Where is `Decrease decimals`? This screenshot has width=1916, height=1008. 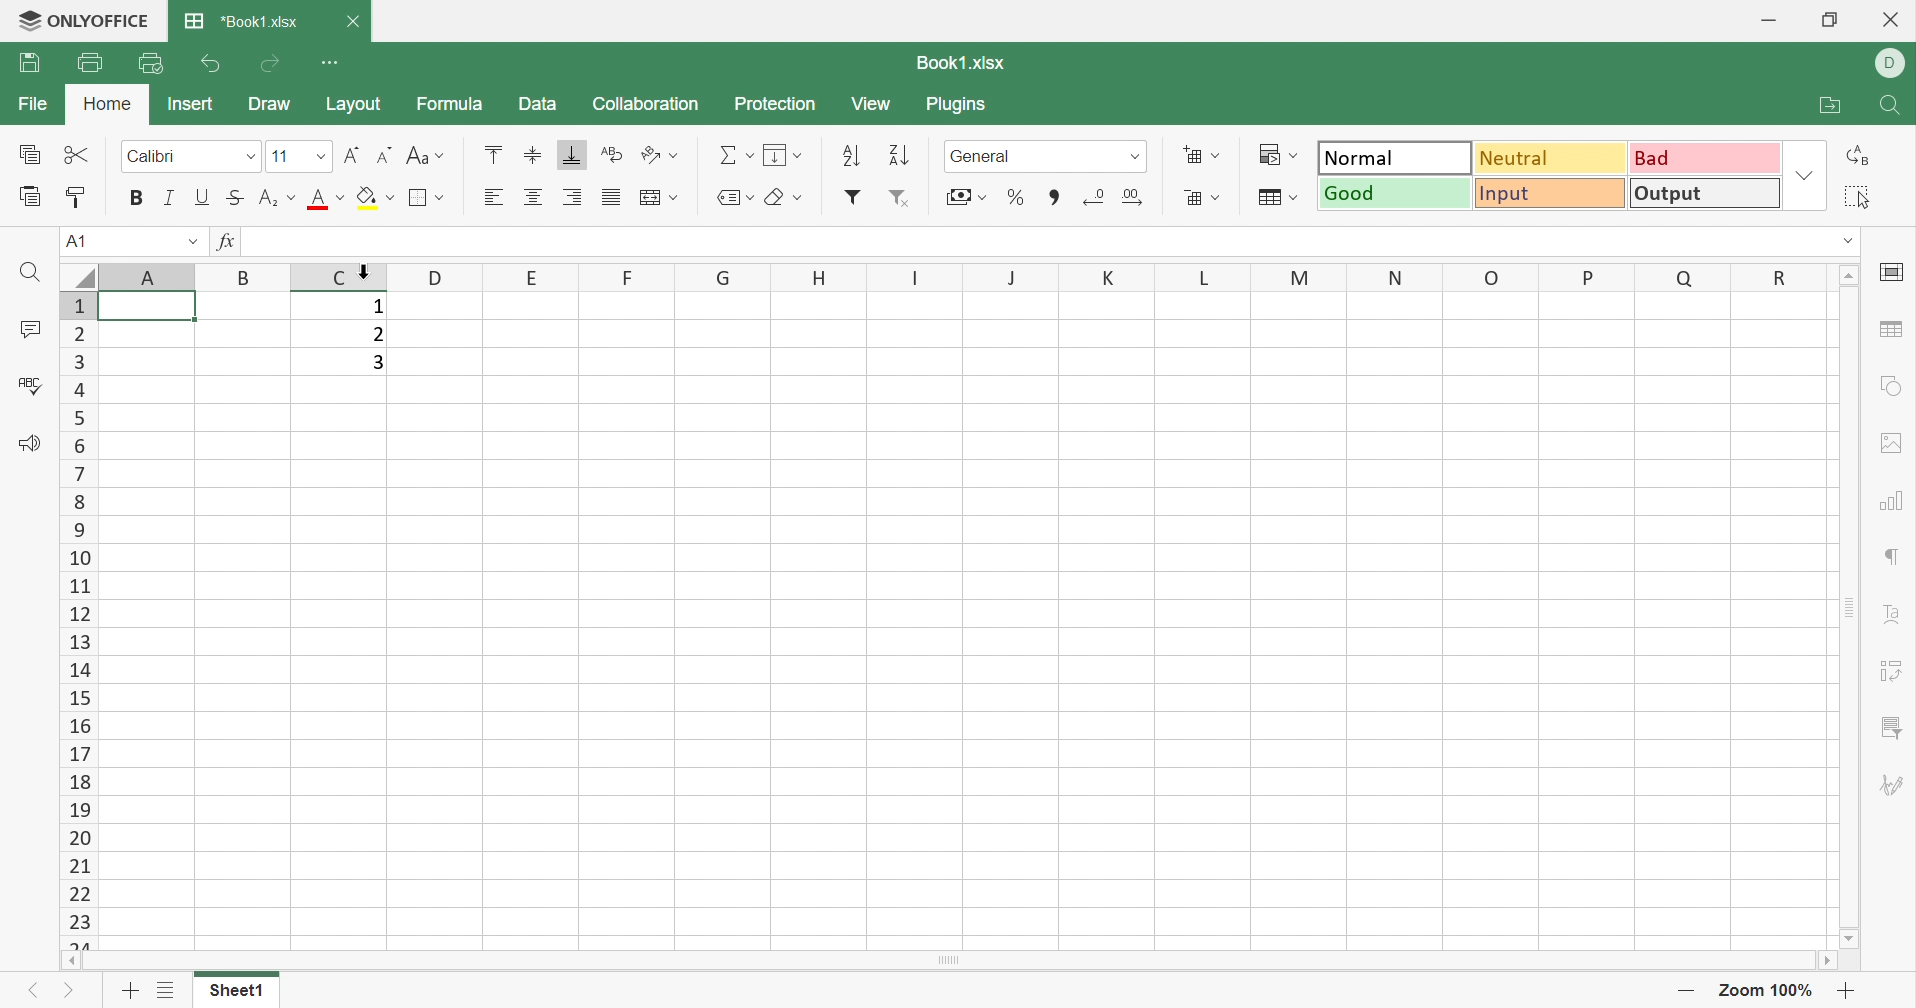 Decrease decimals is located at coordinates (1095, 197).